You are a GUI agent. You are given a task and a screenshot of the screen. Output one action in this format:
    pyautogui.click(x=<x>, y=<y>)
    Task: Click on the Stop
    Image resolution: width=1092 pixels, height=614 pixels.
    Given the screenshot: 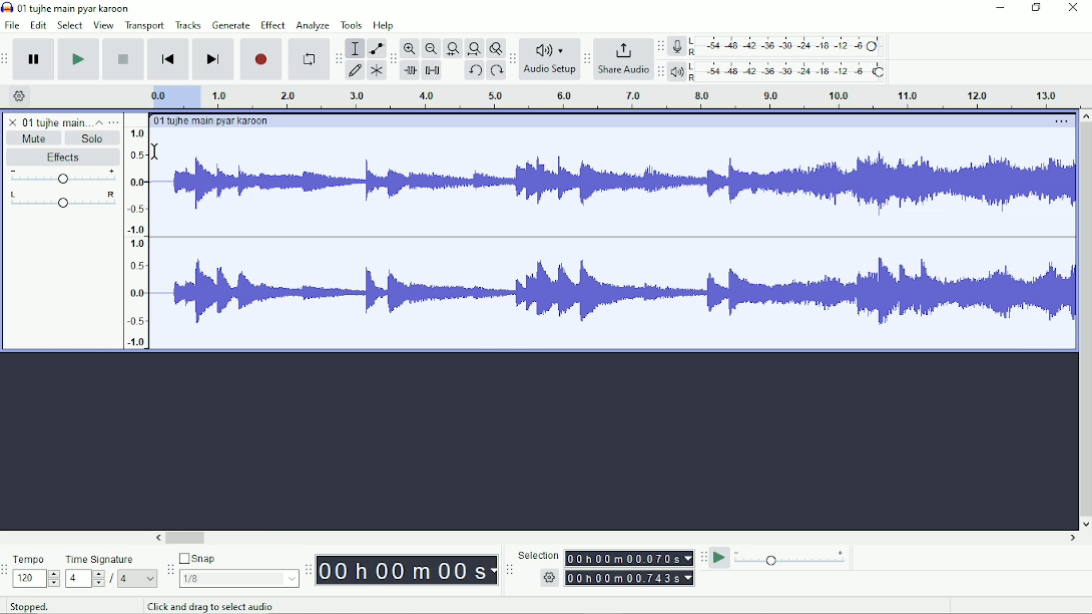 What is the action you would take?
    pyautogui.click(x=125, y=58)
    